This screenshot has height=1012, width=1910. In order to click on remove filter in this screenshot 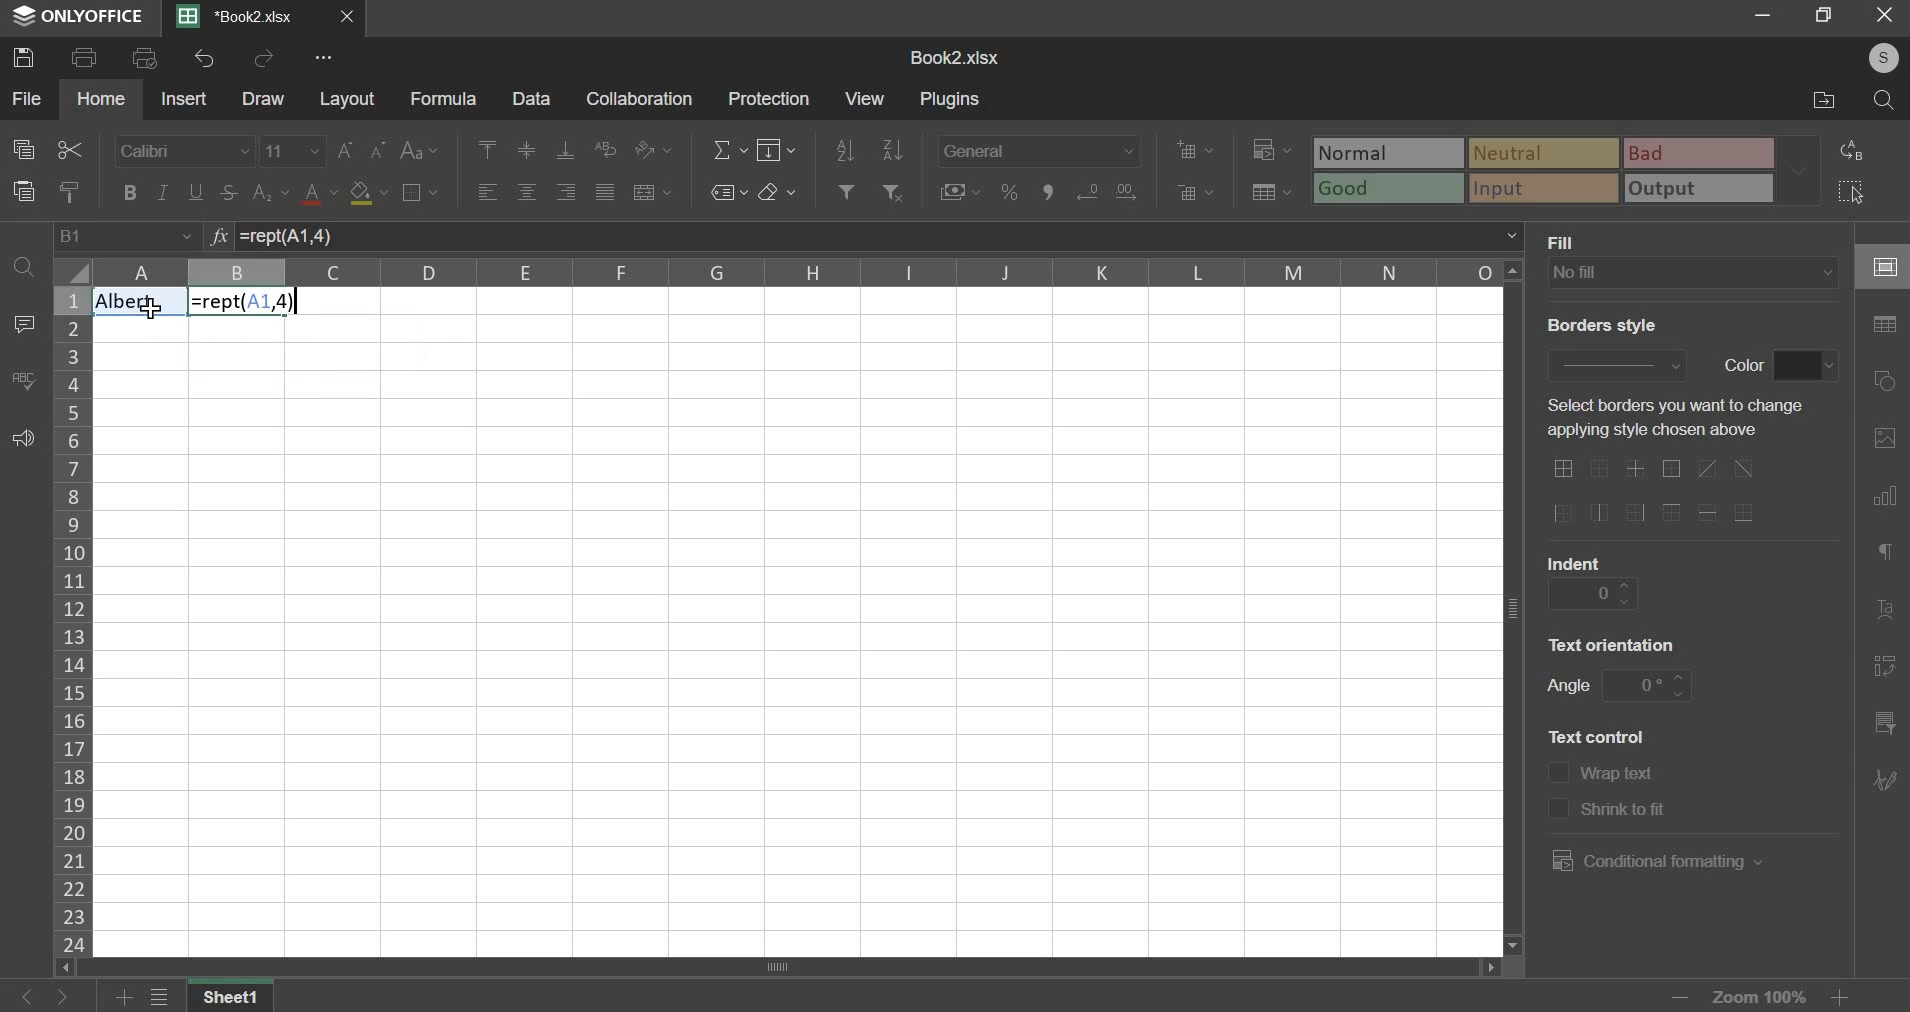, I will do `click(894, 192)`.